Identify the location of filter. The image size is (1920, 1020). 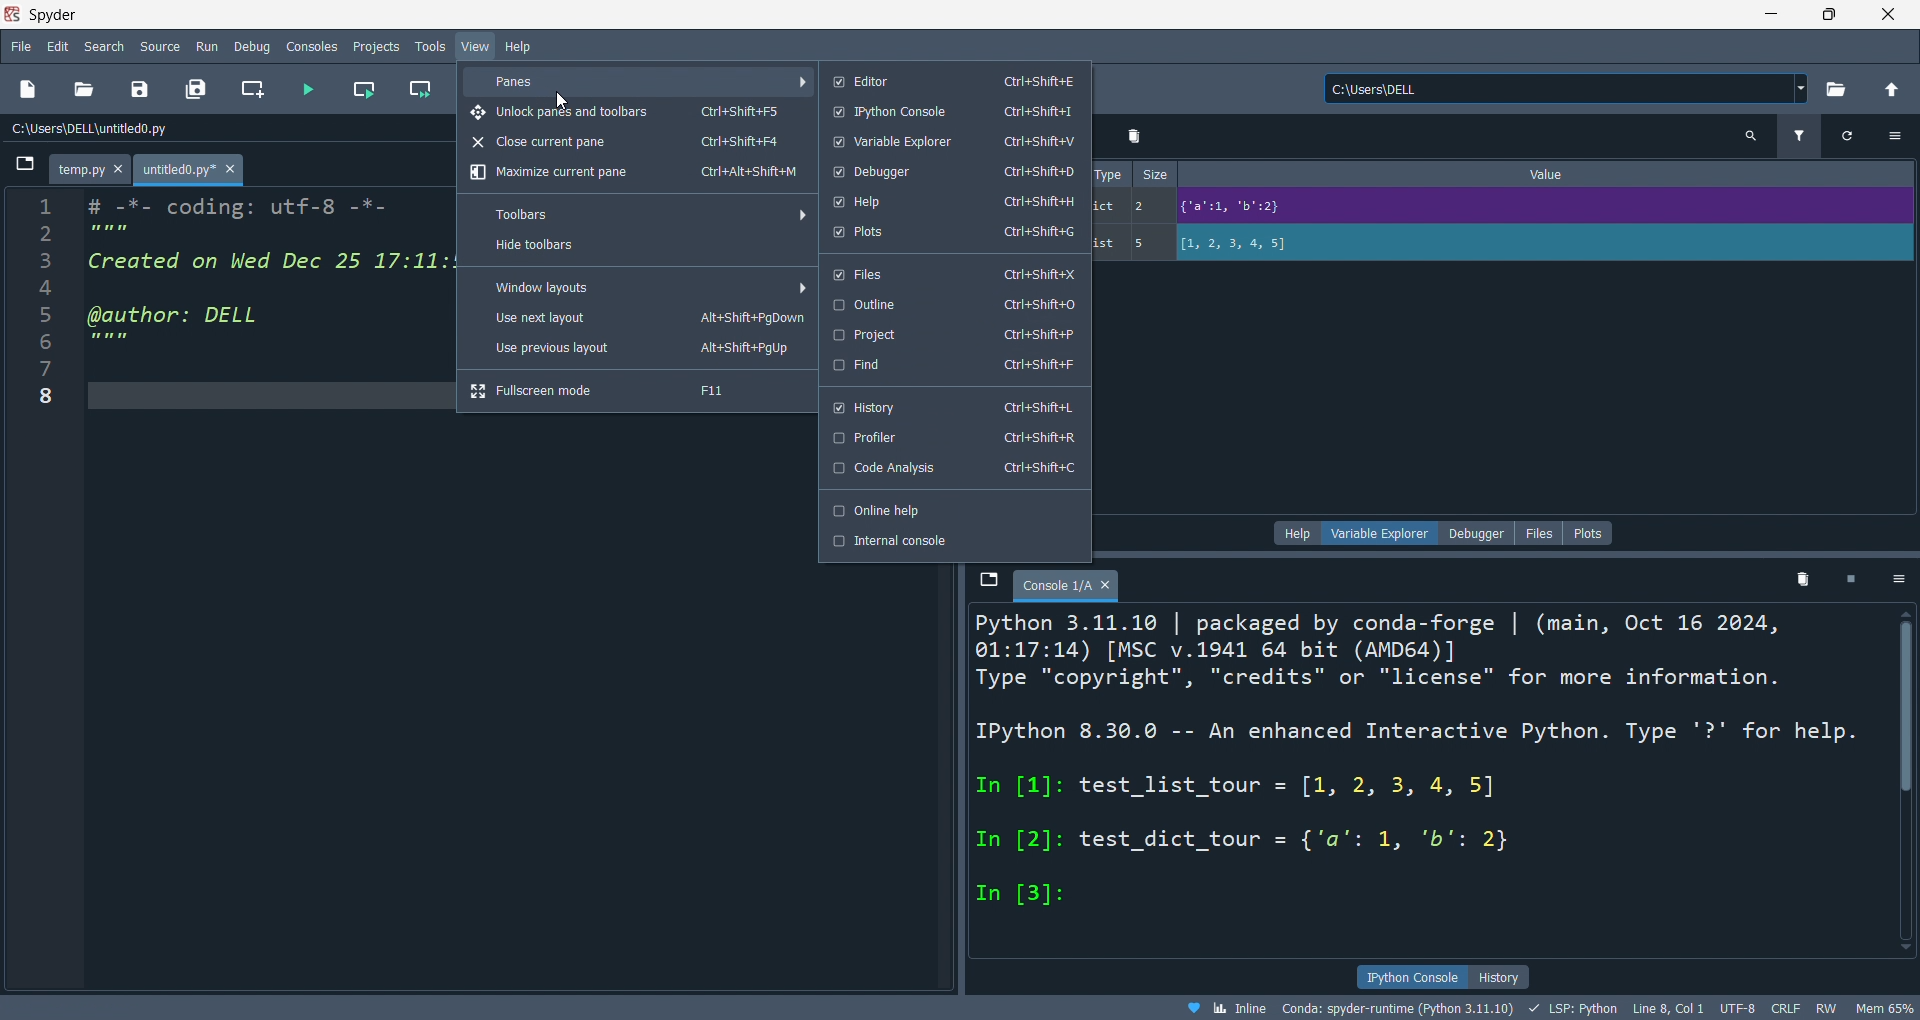
(1799, 137).